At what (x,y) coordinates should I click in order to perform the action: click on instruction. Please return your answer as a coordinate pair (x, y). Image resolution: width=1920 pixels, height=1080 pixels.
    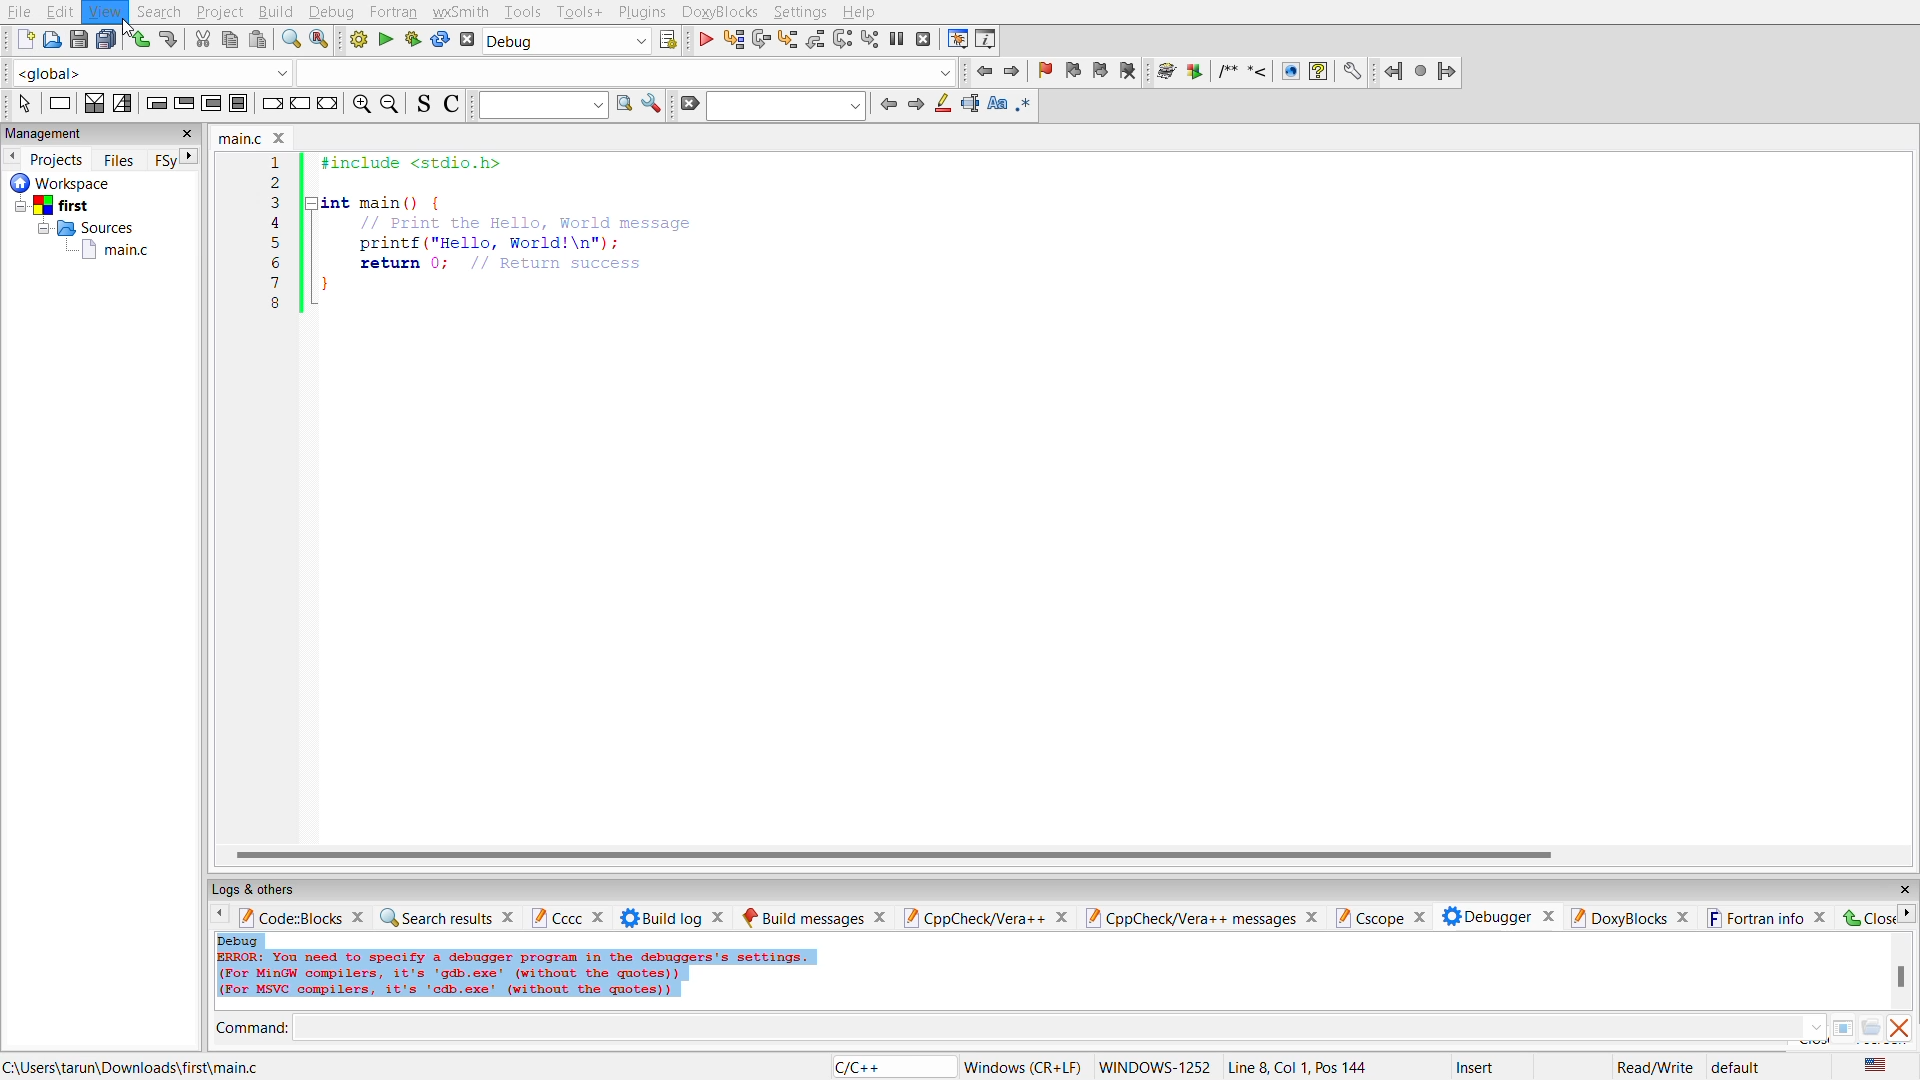
    Looking at the image, I should click on (60, 103).